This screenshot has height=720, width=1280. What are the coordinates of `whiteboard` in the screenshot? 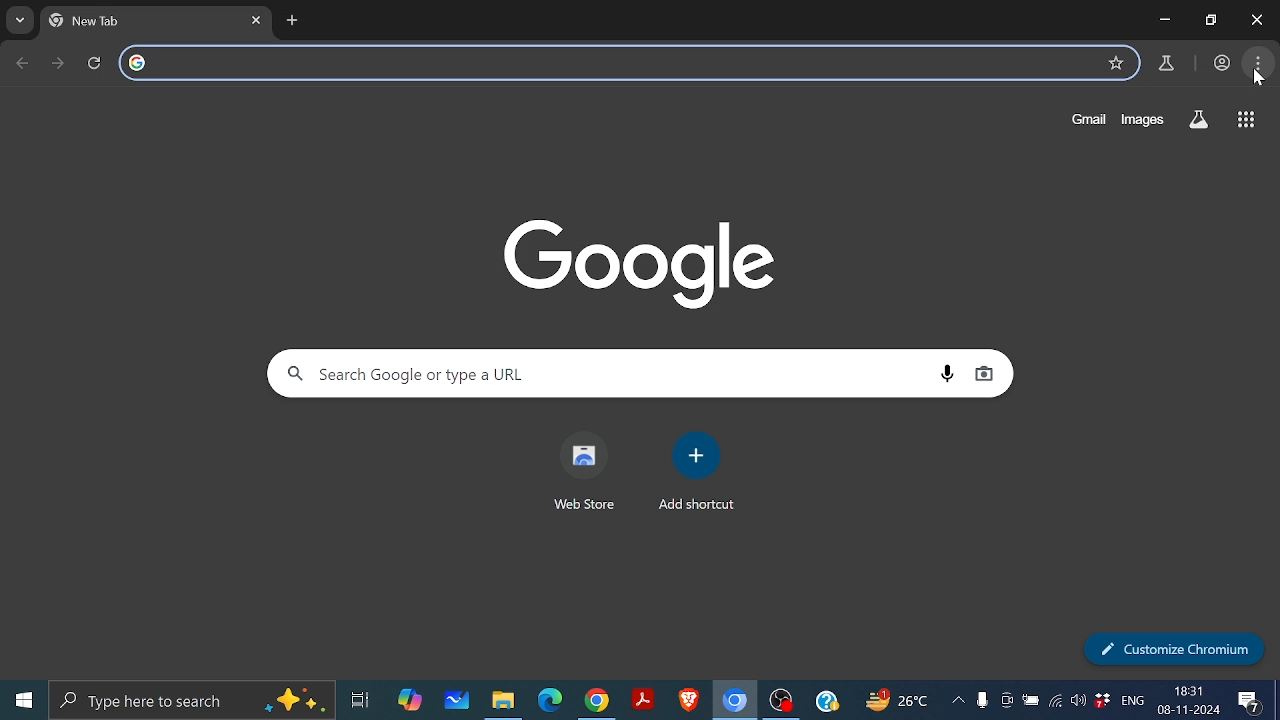 It's located at (457, 701).